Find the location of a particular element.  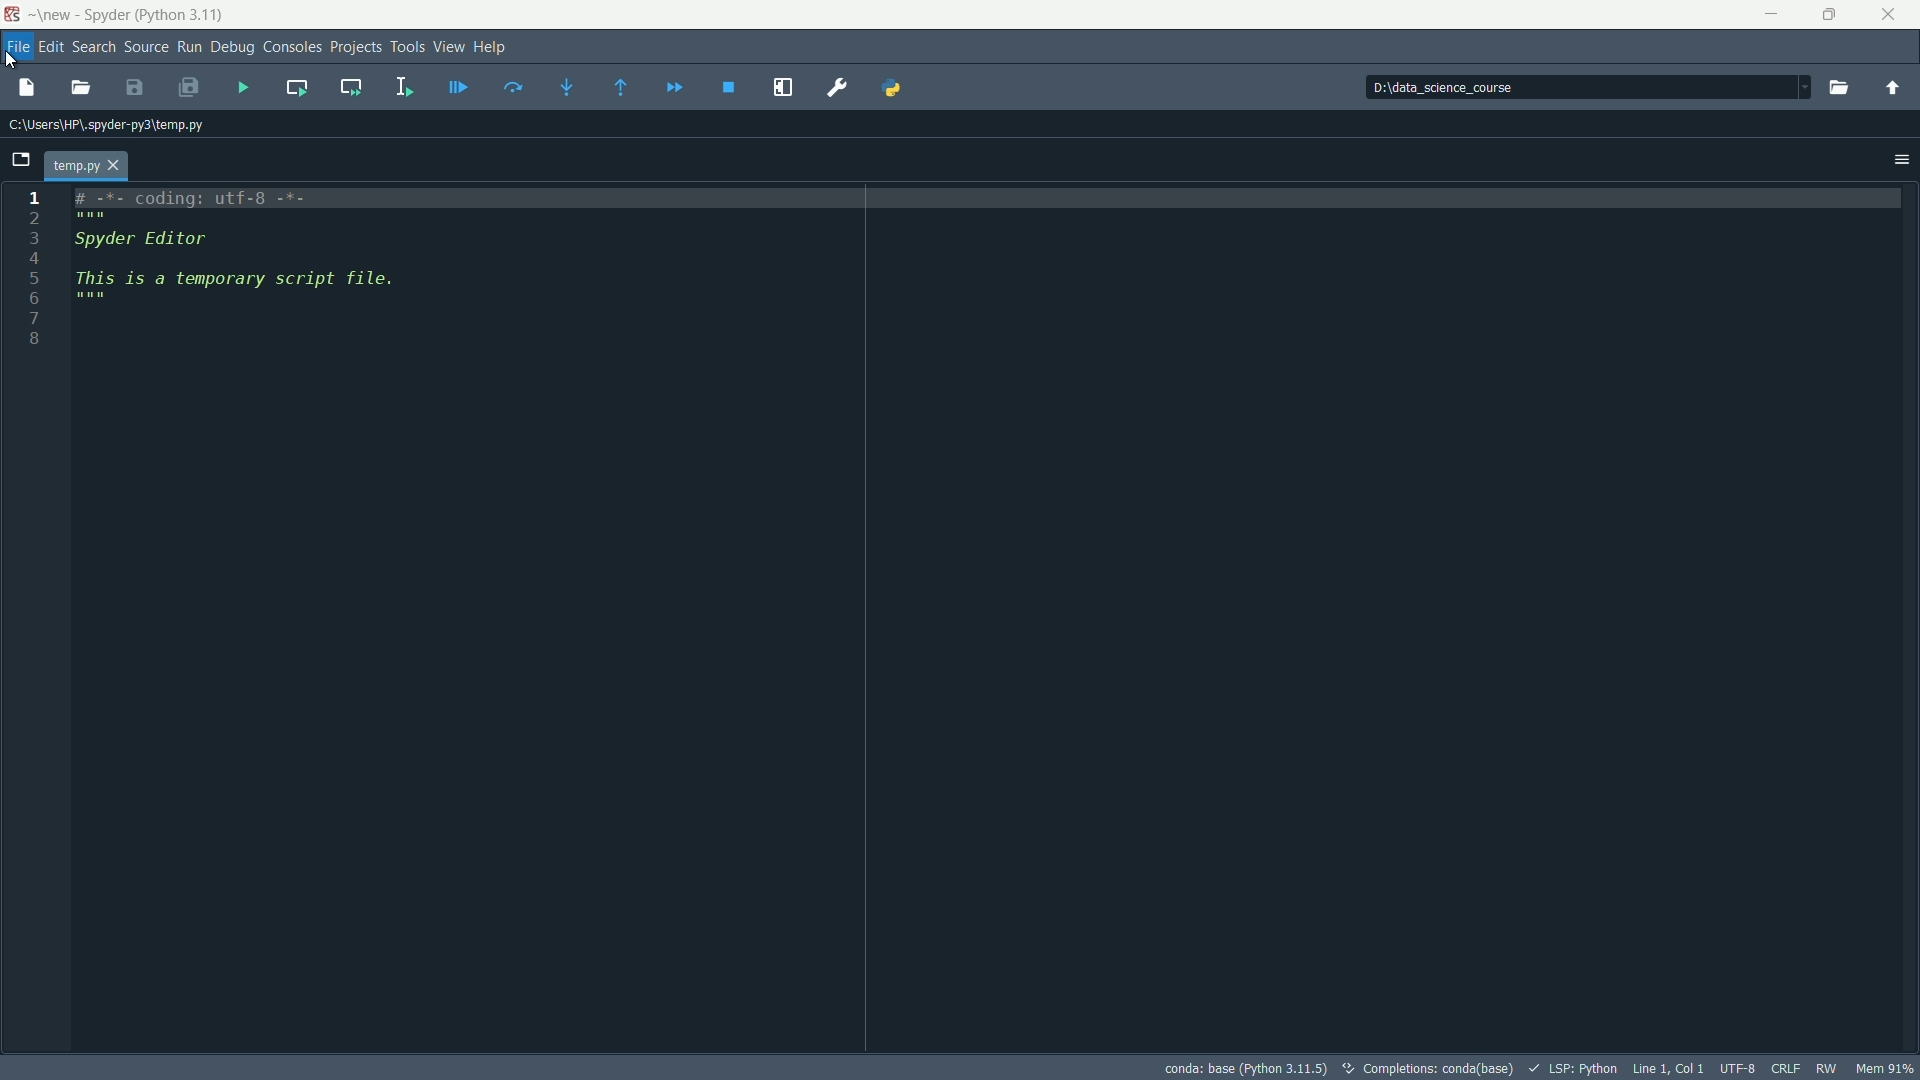

-\new - Spyder (Python 3.11) is located at coordinates (143, 15).